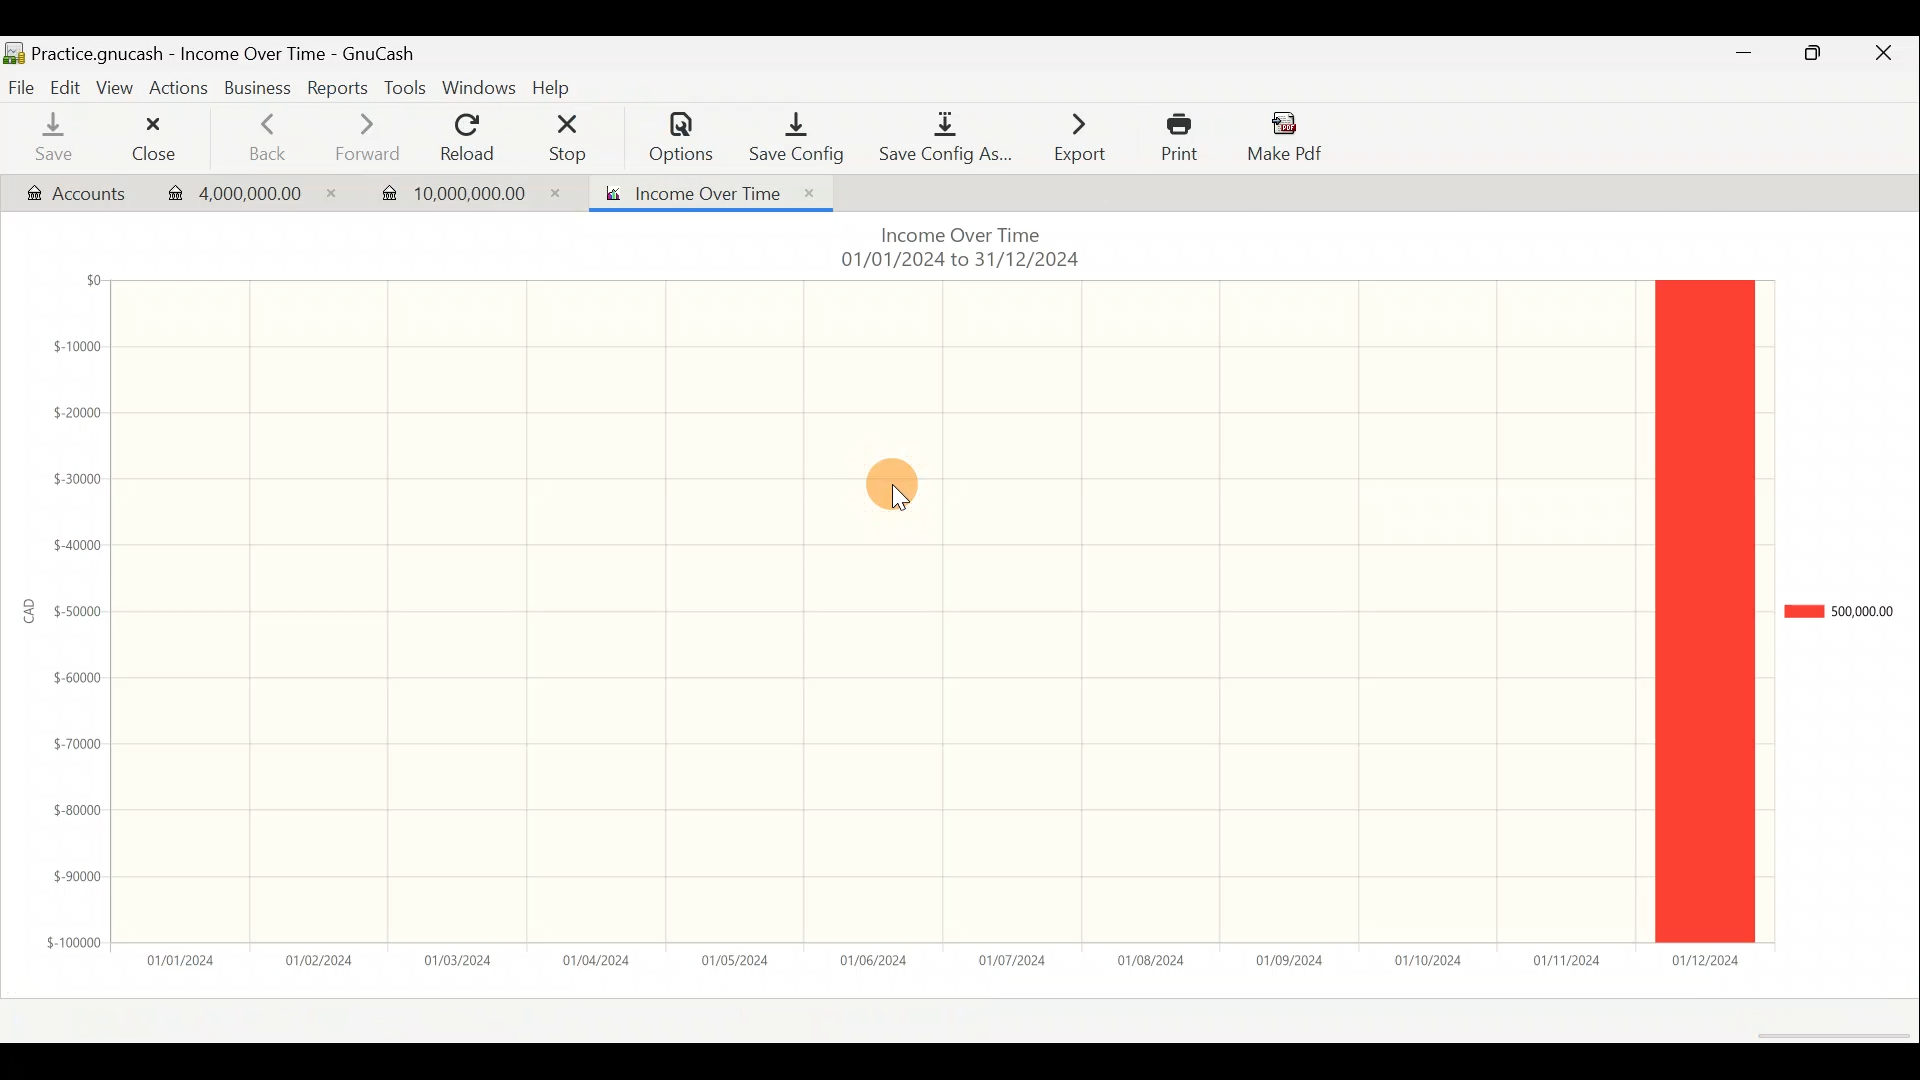  I want to click on Actions, so click(181, 87).